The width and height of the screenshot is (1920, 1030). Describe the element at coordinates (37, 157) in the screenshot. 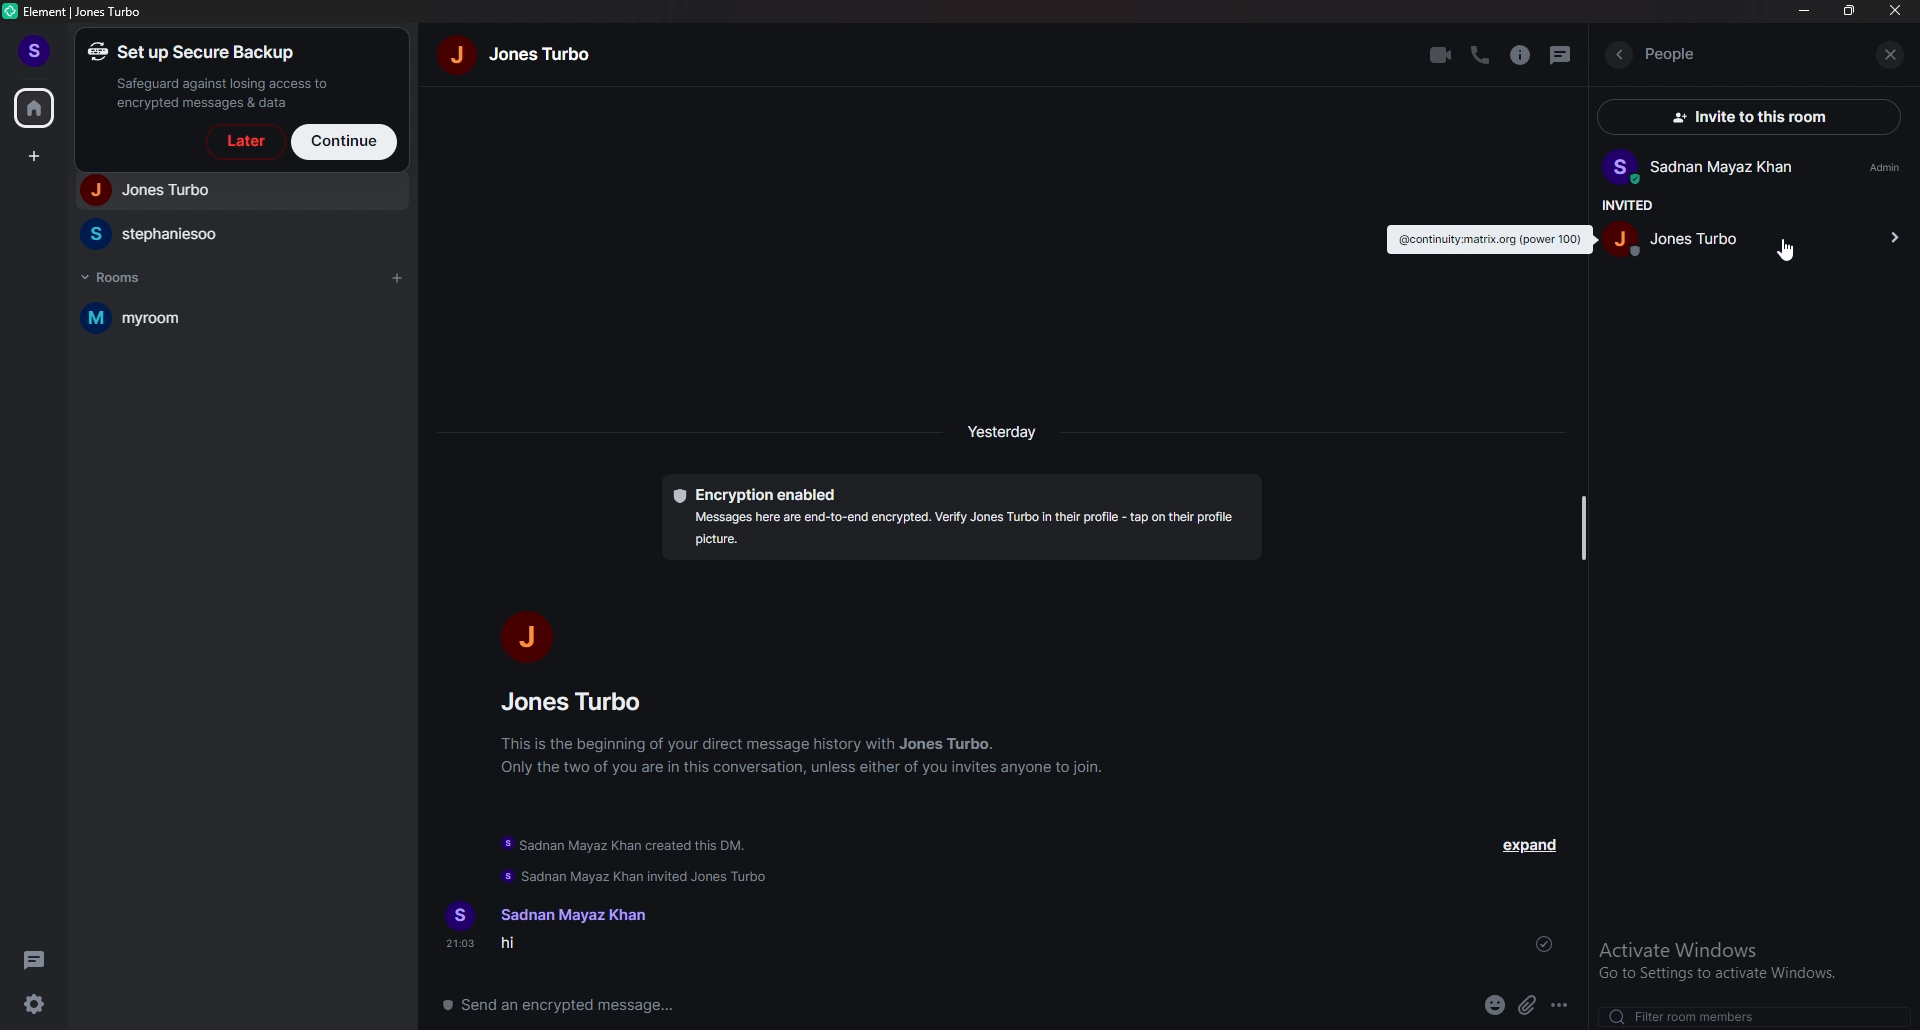

I see `create space` at that location.